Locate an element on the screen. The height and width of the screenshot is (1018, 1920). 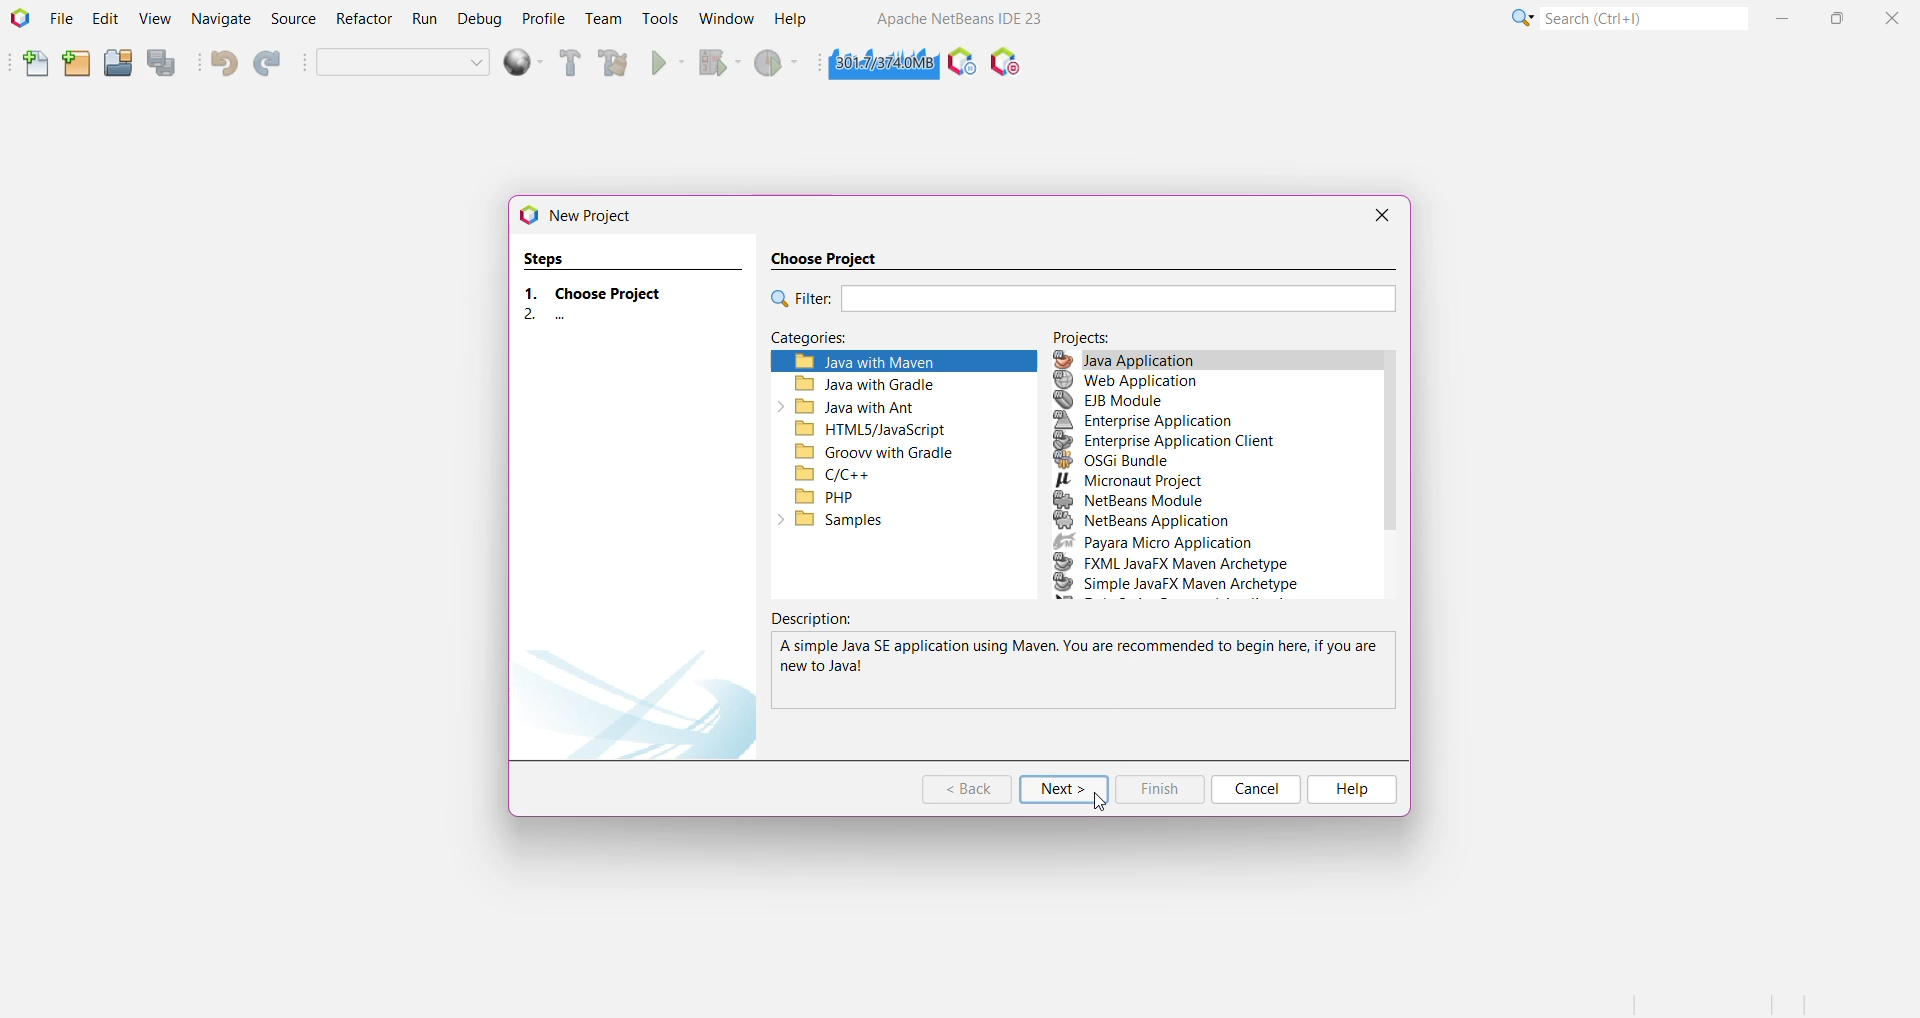
cursor is located at coordinates (1098, 801).